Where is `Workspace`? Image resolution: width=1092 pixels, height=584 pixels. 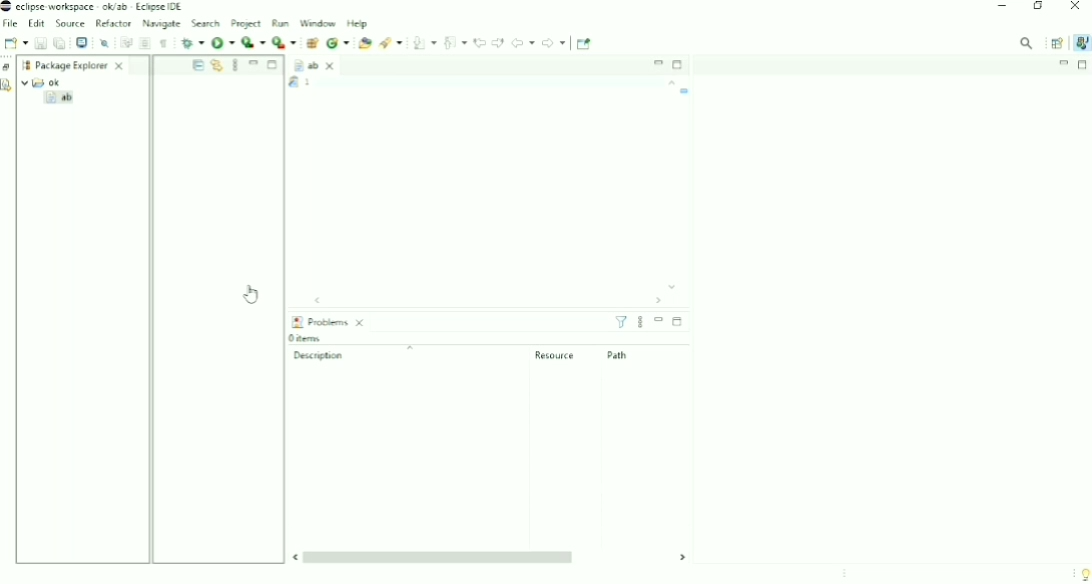 Workspace is located at coordinates (26, 64).